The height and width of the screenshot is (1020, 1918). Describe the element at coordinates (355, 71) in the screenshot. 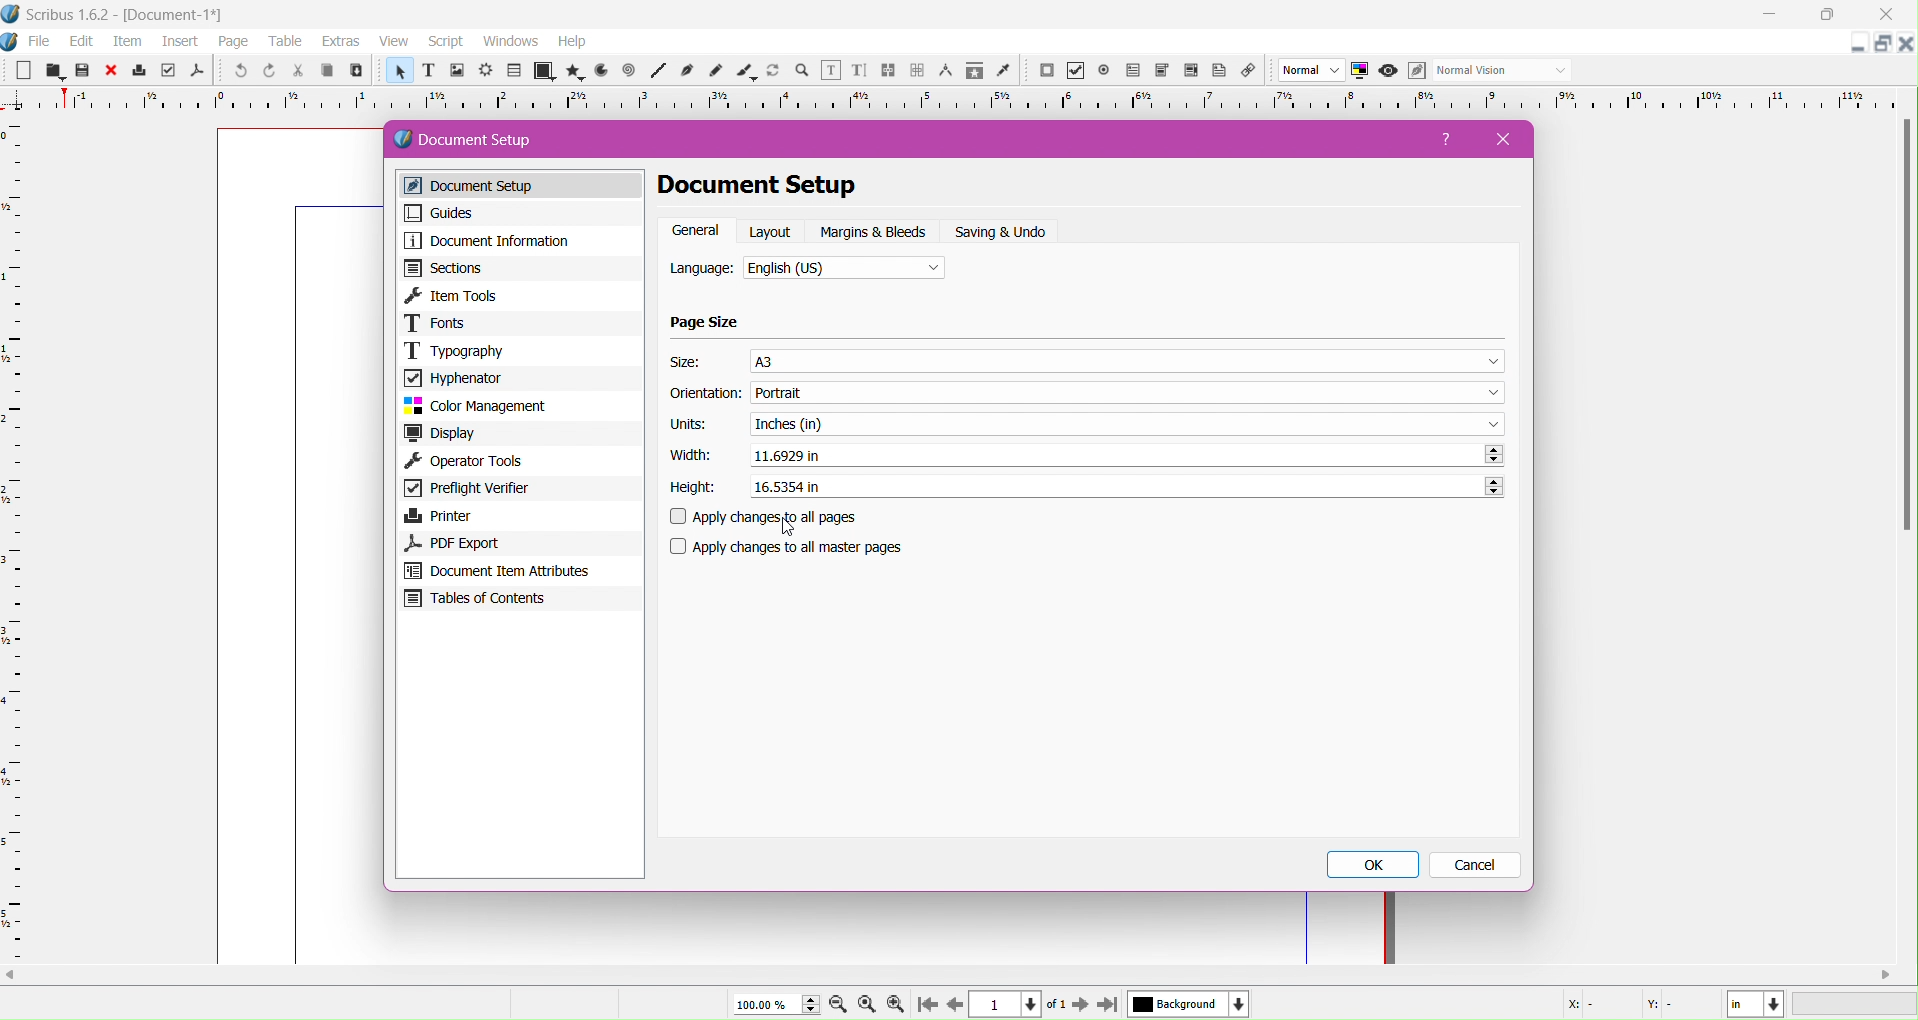

I see `paste` at that location.